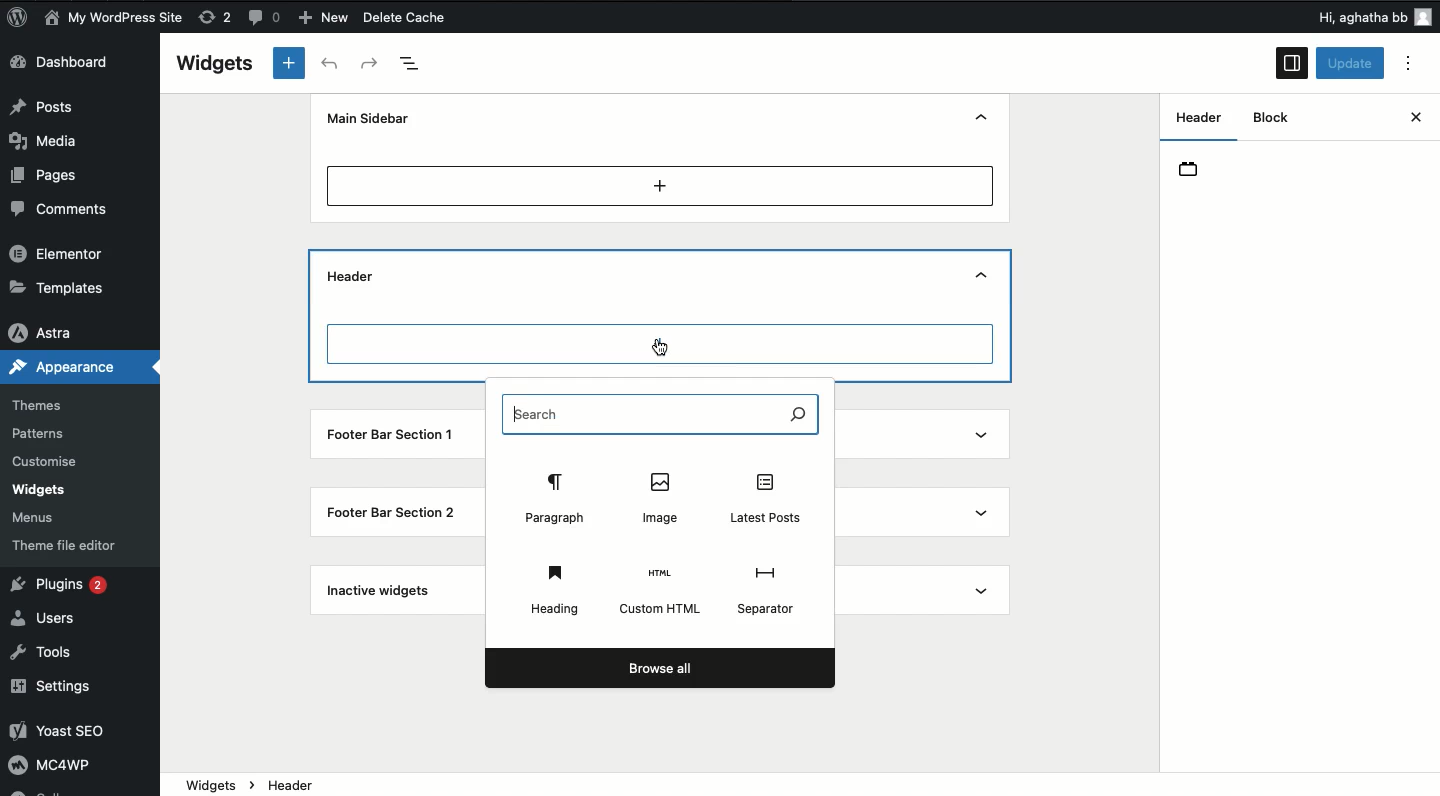 This screenshot has height=796, width=1440. Describe the element at coordinates (73, 733) in the screenshot. I see `Yoast SEO` at that location.